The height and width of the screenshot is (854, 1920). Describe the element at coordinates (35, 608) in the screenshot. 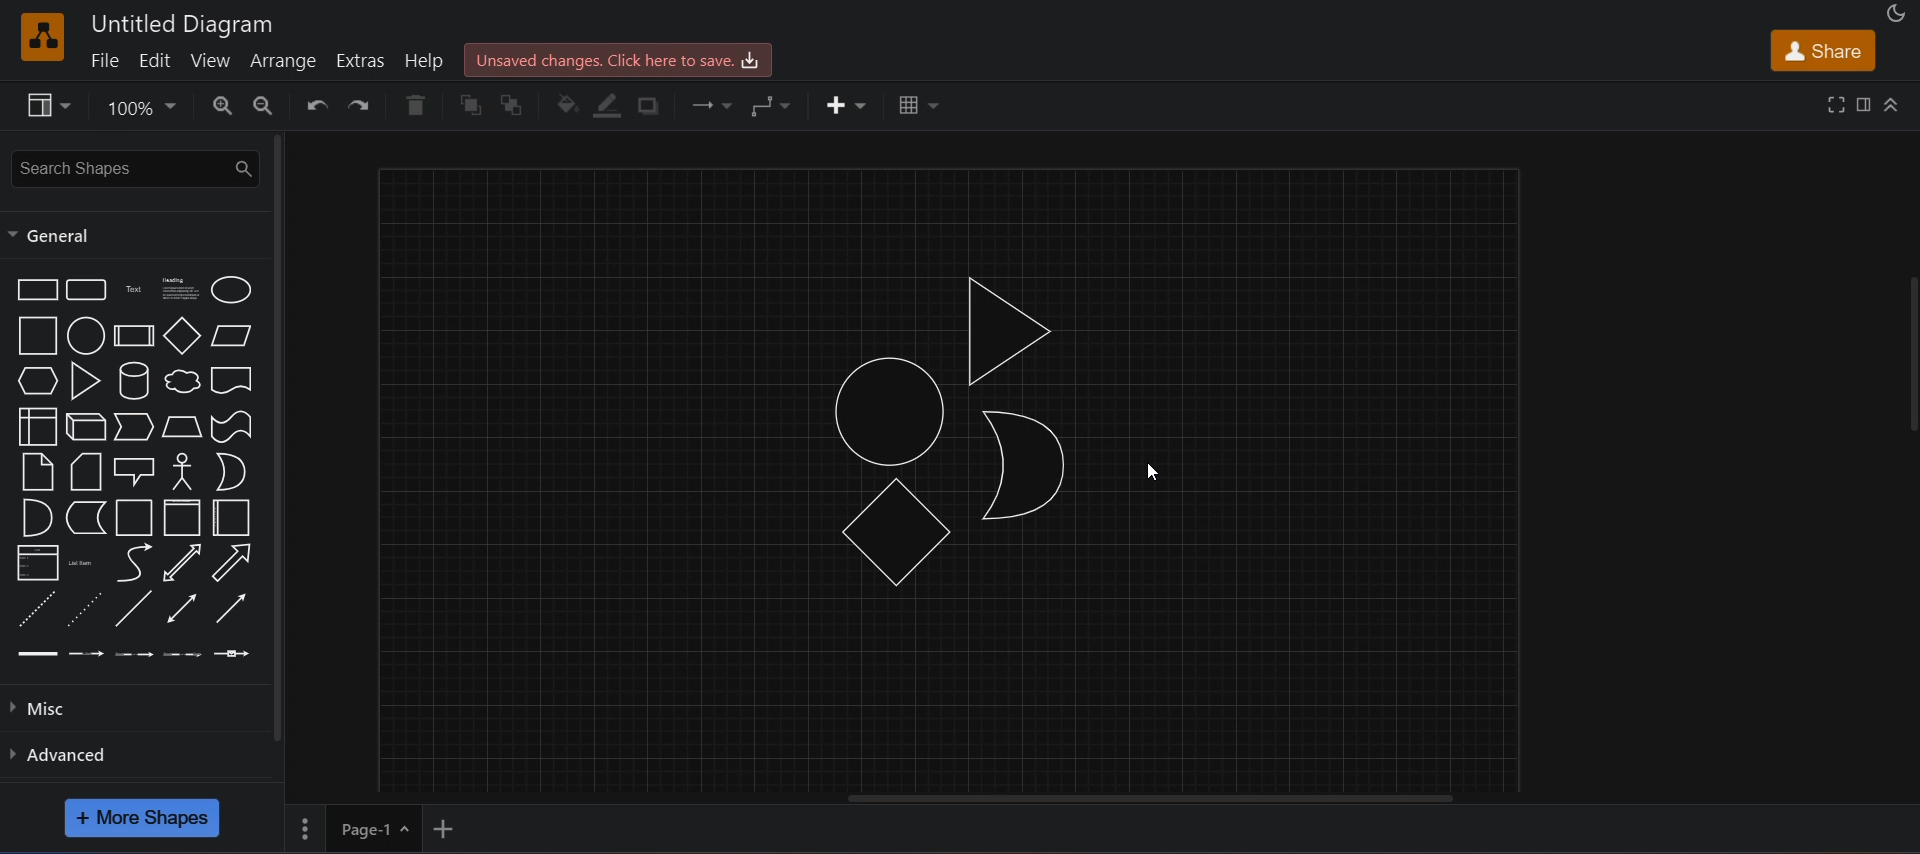

I see `dashed line` at that location.